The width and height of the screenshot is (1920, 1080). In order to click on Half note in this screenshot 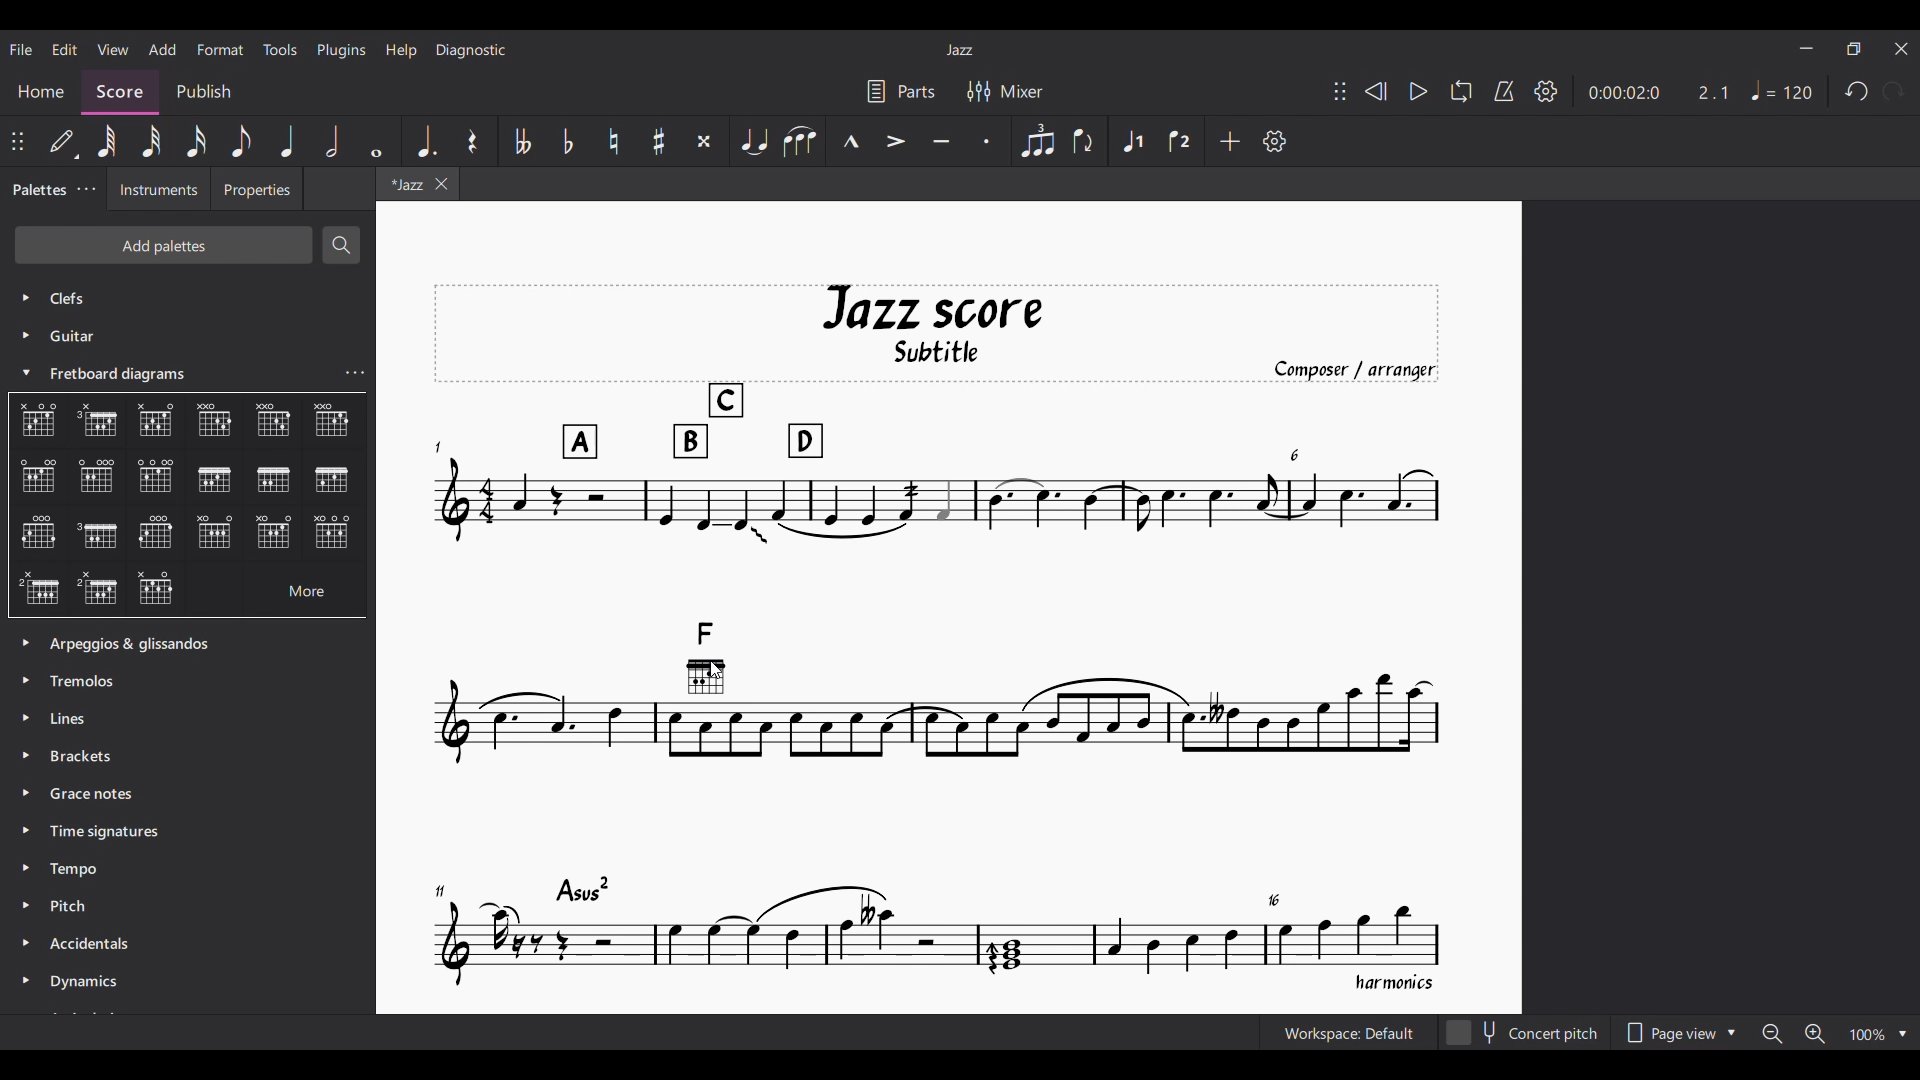, I will do `click(331, 141)`.